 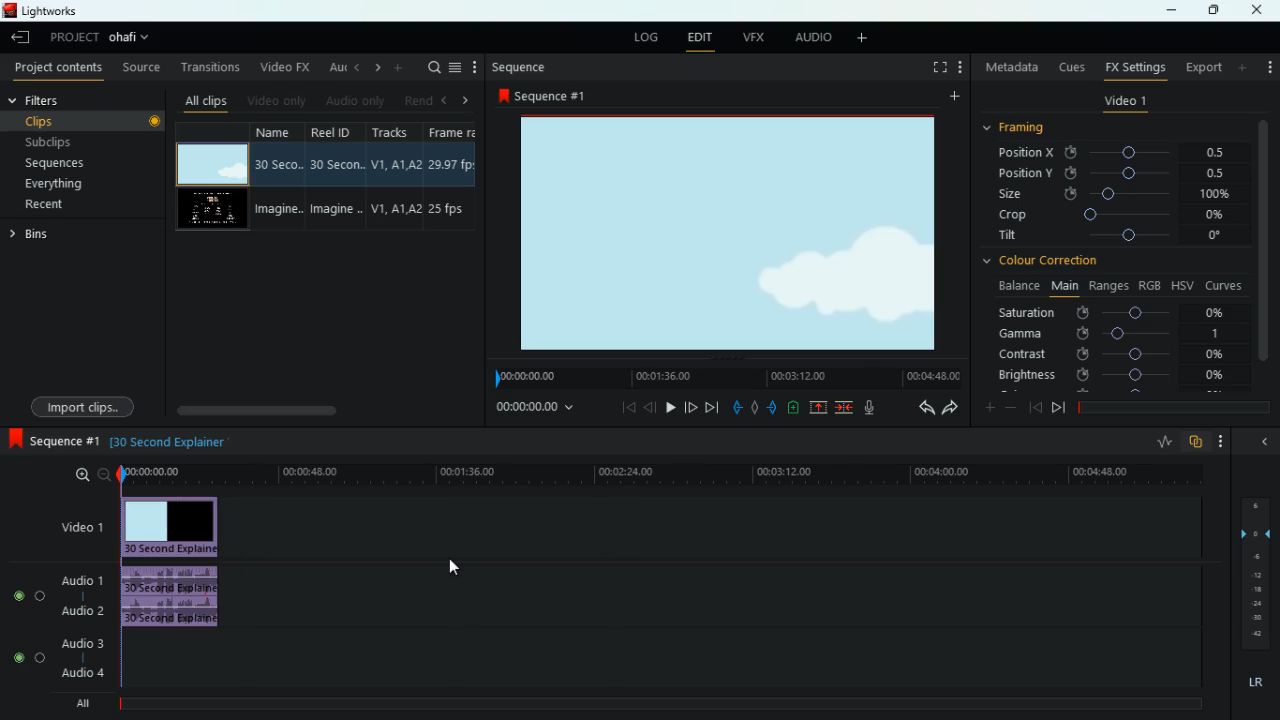 What do you see at coordinates (845, 408) in the screenshot?
I see `merge` at bounding box center [845, 408].